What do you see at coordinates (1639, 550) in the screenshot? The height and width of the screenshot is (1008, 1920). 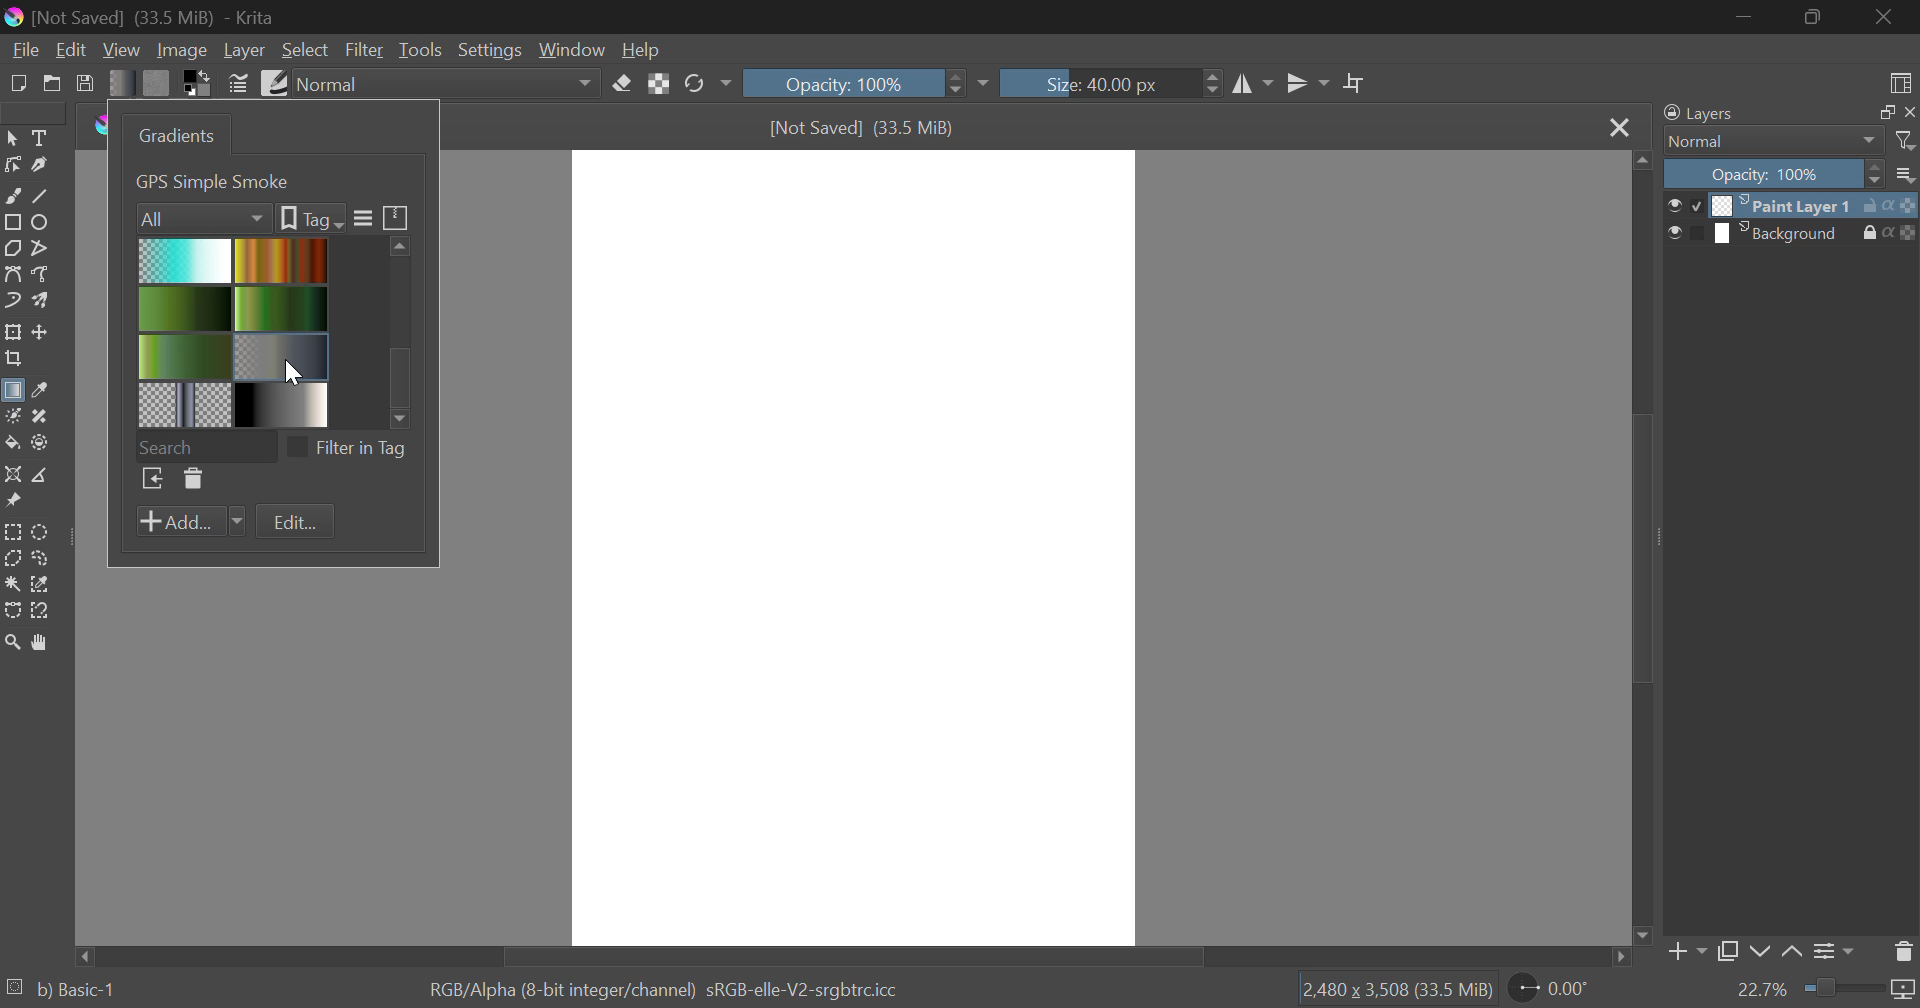 I see `Scroll Bar` at bounding box center [1639, 550].